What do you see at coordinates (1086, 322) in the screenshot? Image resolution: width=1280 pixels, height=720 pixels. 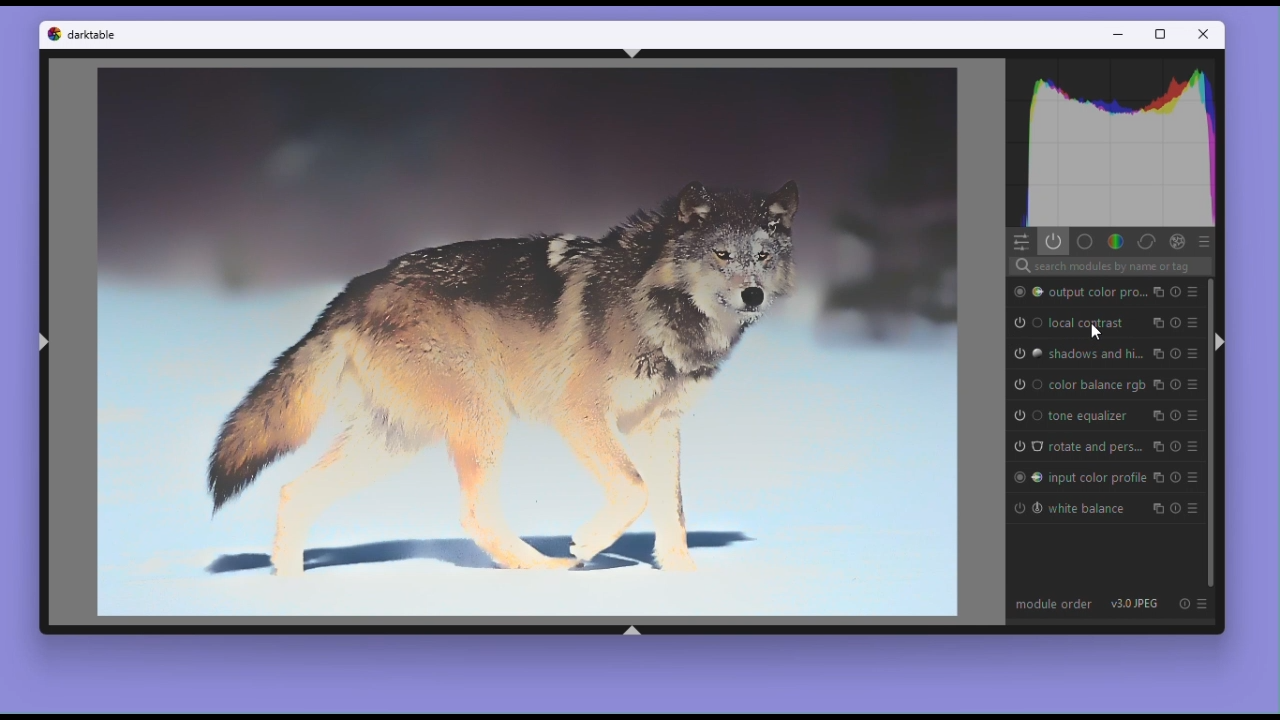 I see `local contrast` at bounding box center [1086, 322].